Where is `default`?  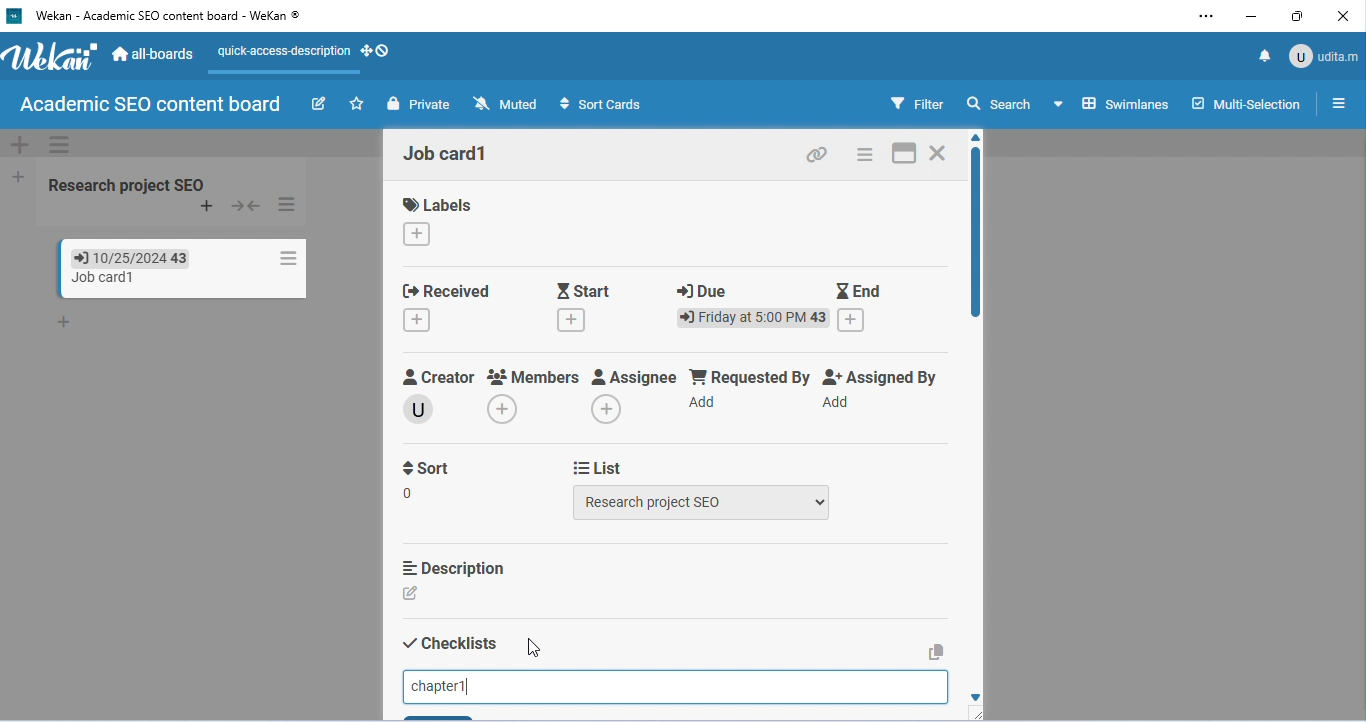 default is located at coordinates (678, 143).